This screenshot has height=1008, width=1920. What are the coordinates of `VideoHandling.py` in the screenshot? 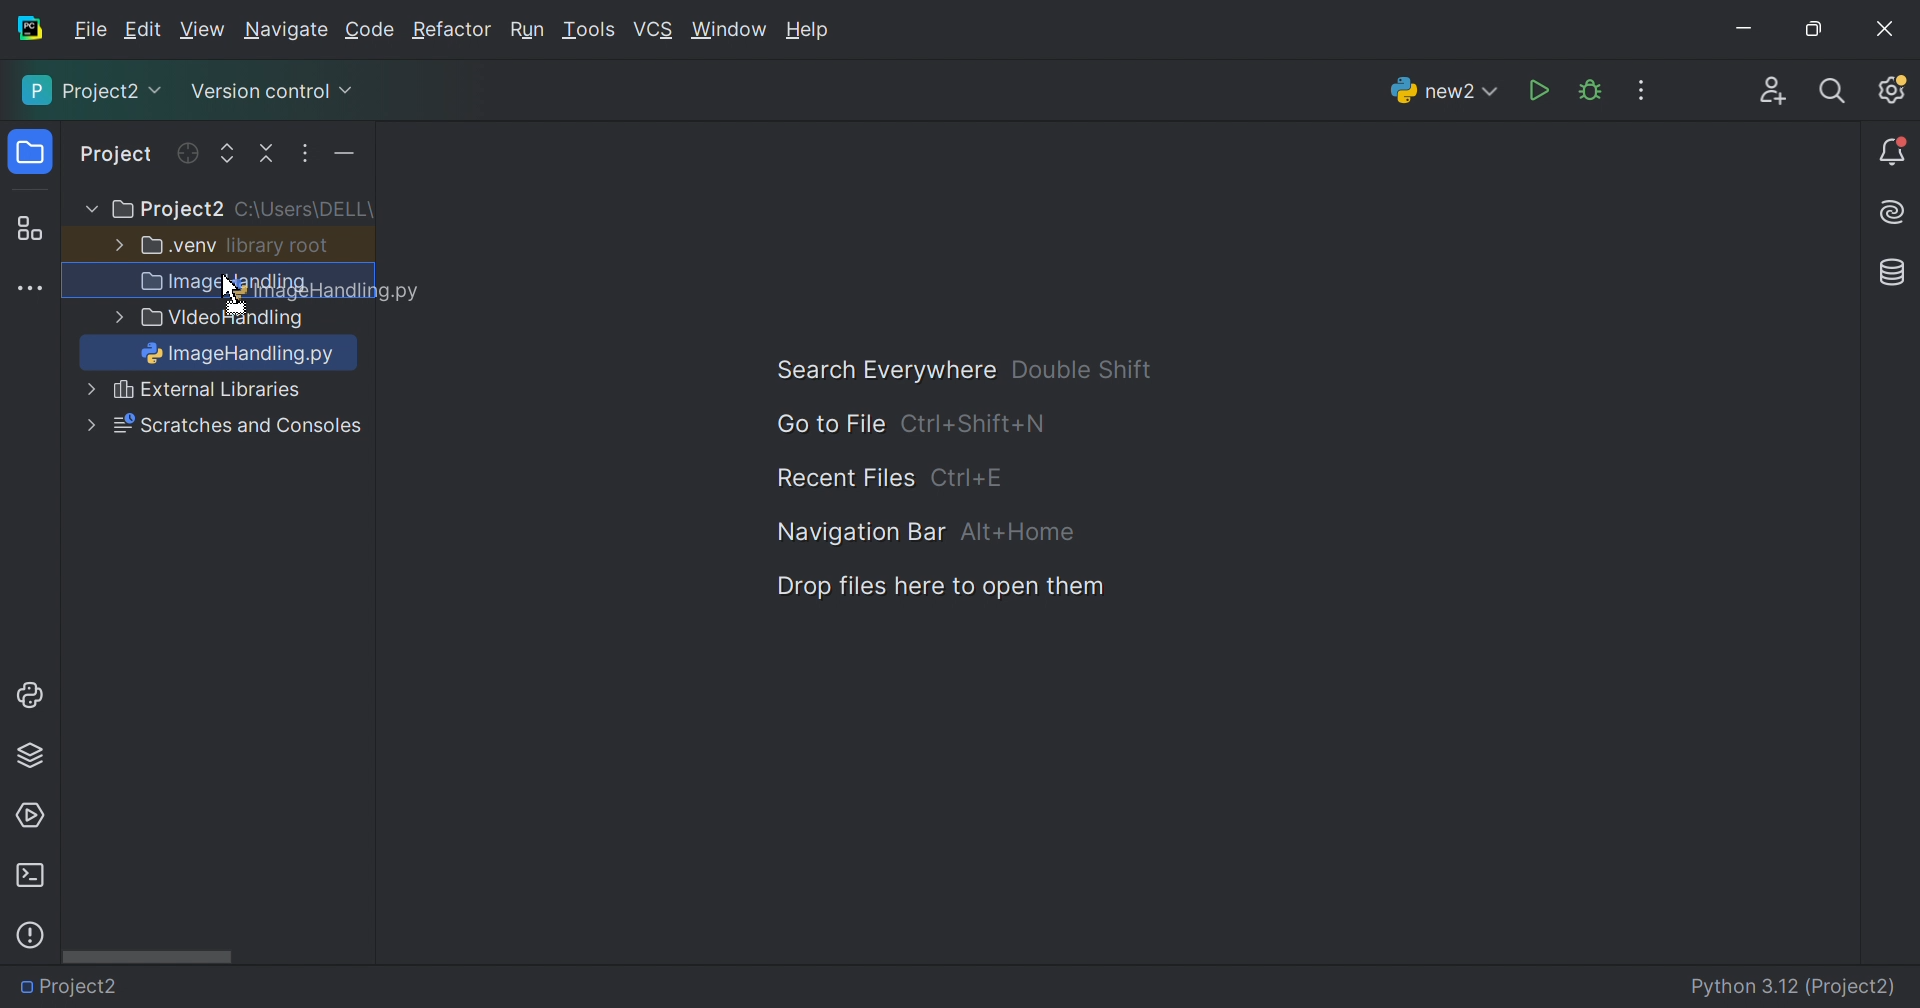 It's located at (252, 984).